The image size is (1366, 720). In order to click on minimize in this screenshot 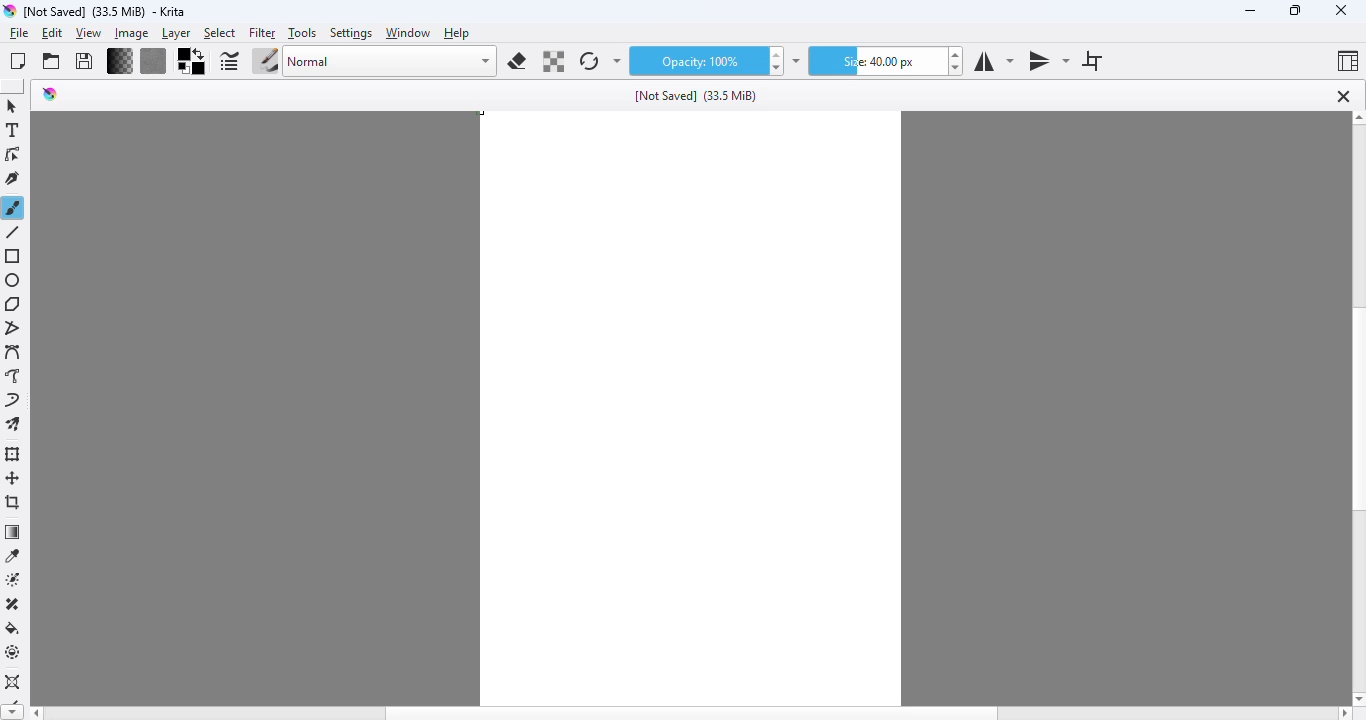, I will do `click(1250, 12)`.